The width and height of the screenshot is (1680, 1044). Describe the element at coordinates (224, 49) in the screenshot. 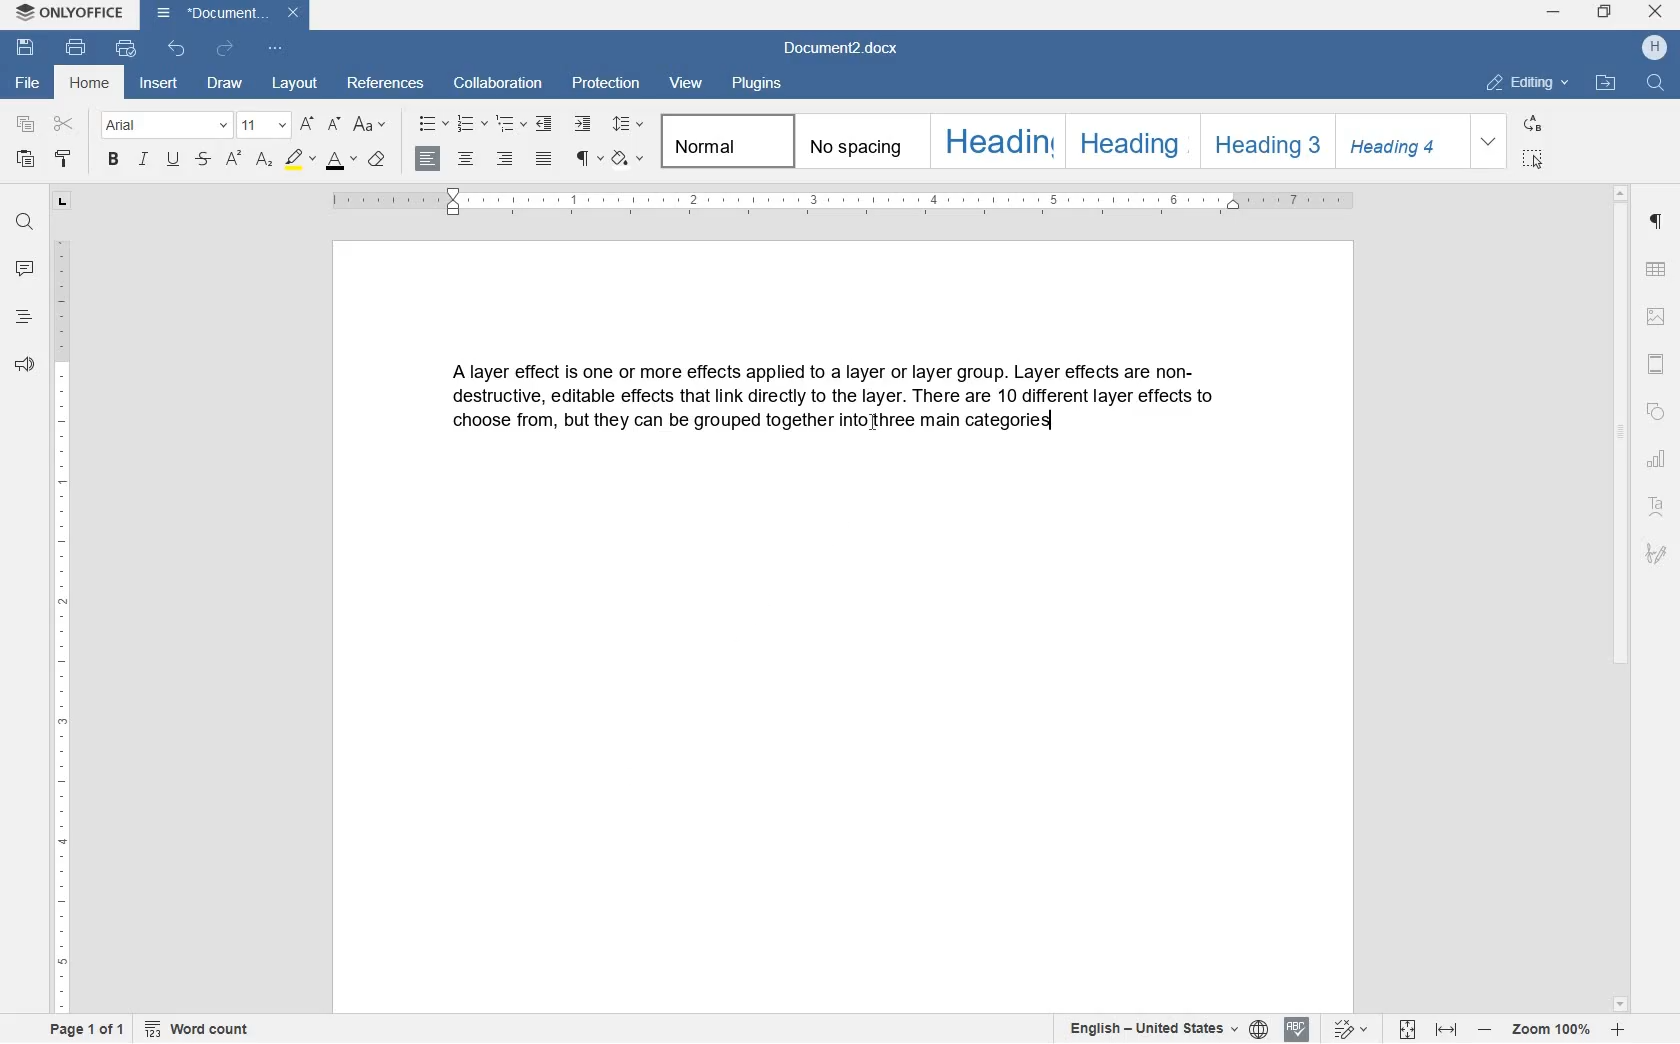

I see `redo` at that location.